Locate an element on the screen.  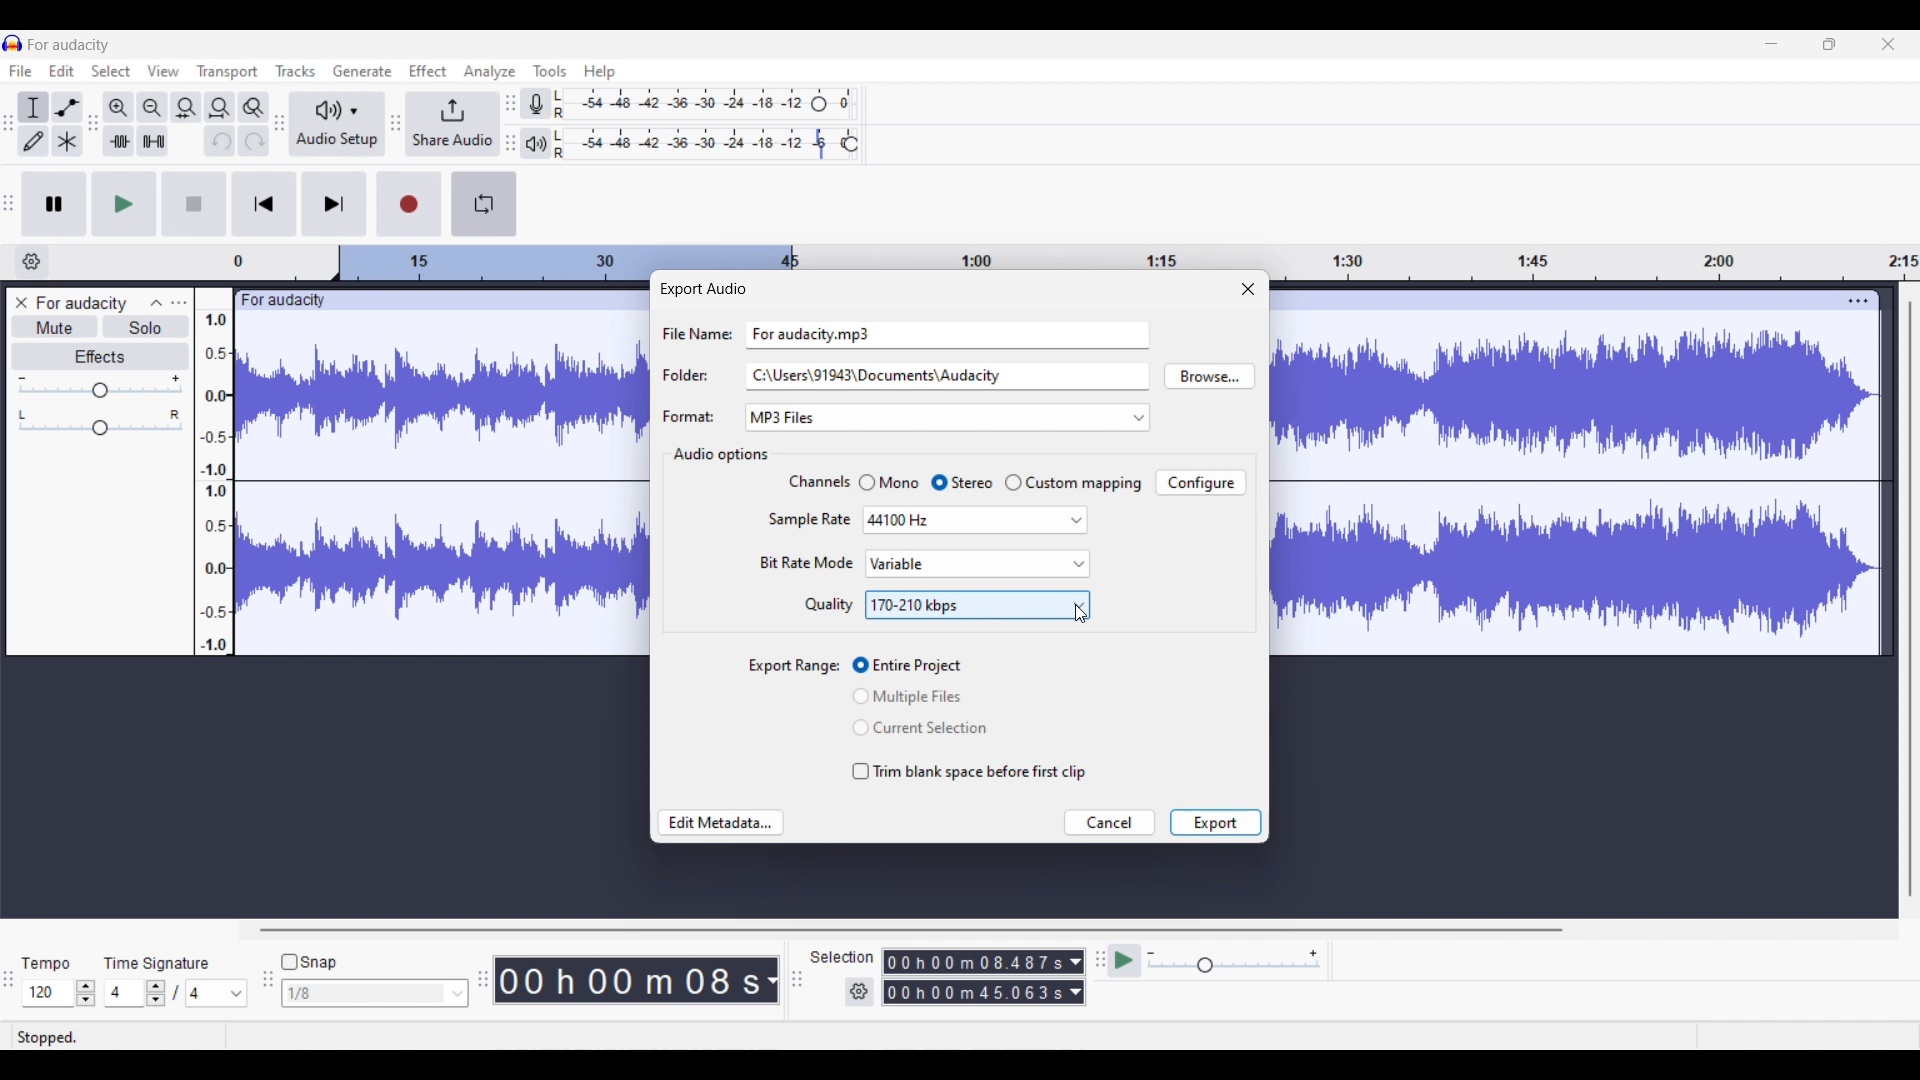
Zoom toggle is located at coordinates (253, 108).